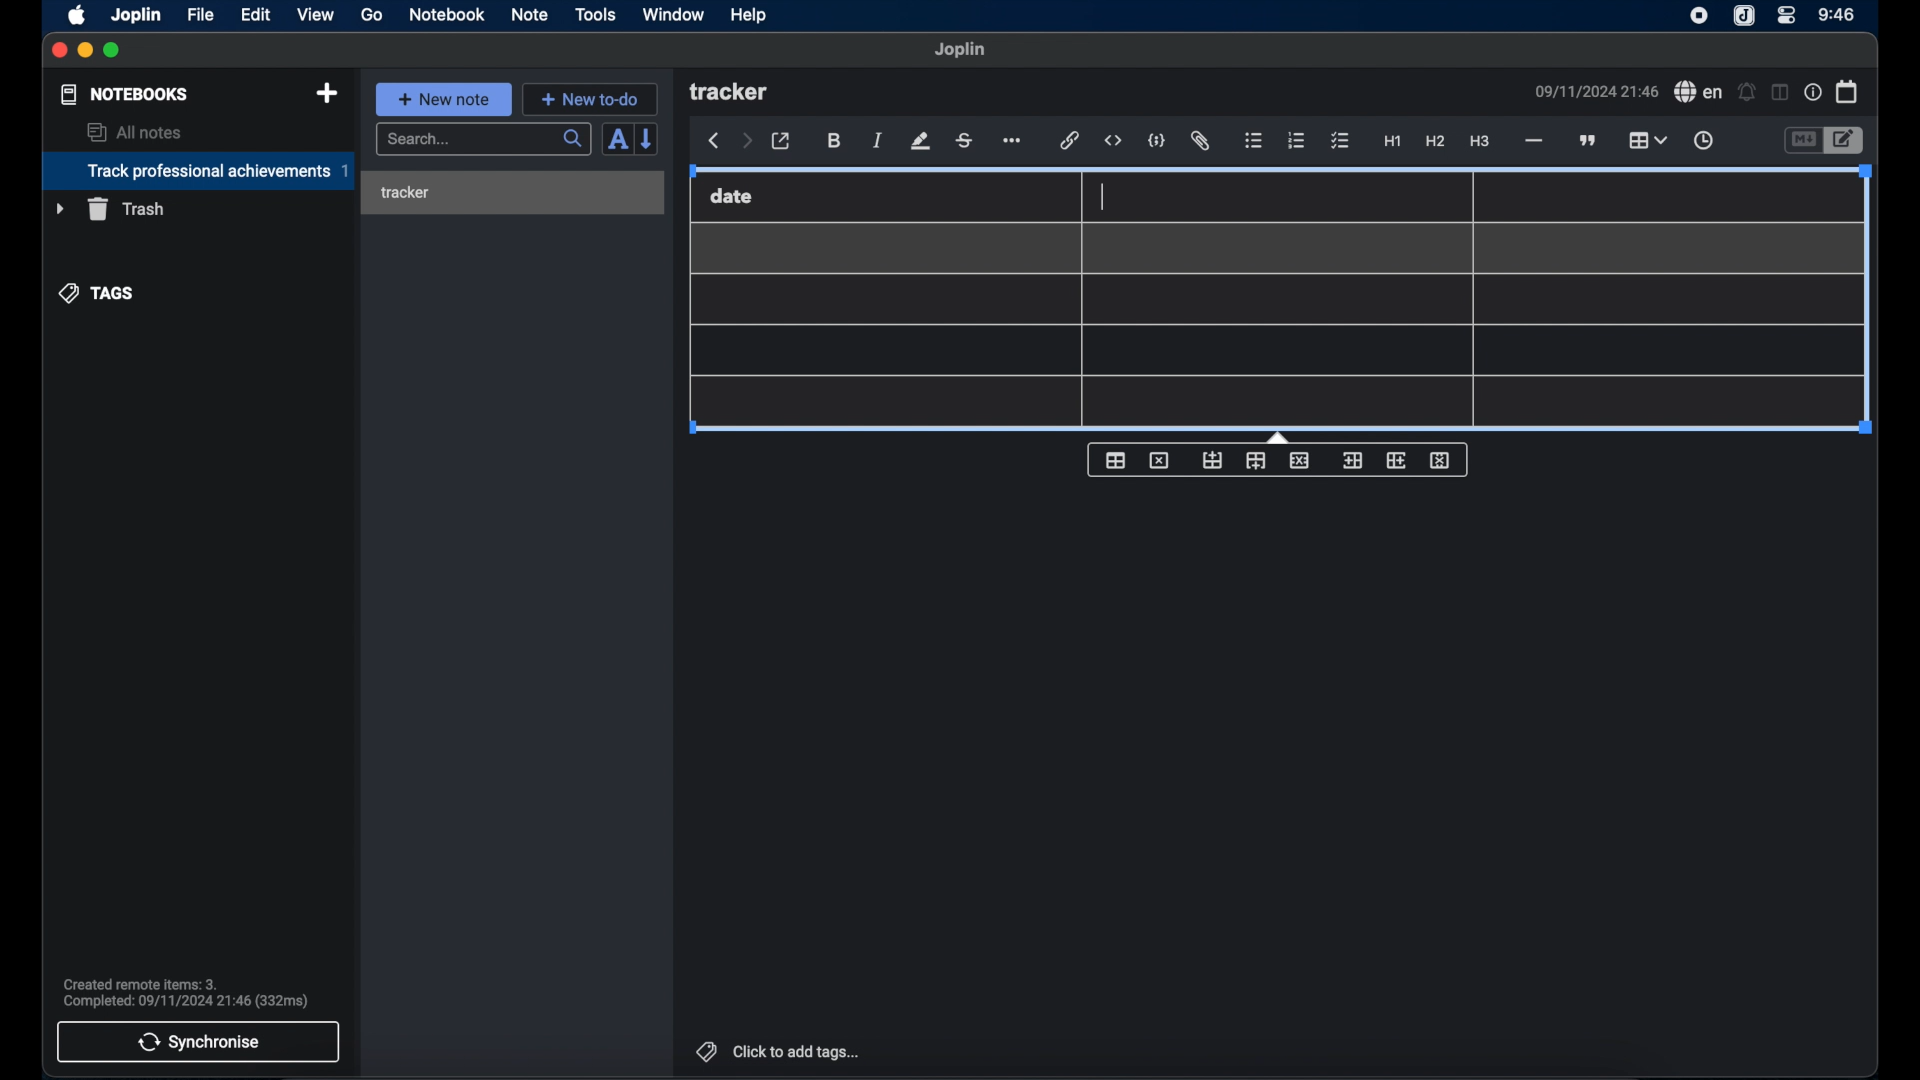 The image size is (1920, 1080). I want to click on cursor, so click(1101, 196).